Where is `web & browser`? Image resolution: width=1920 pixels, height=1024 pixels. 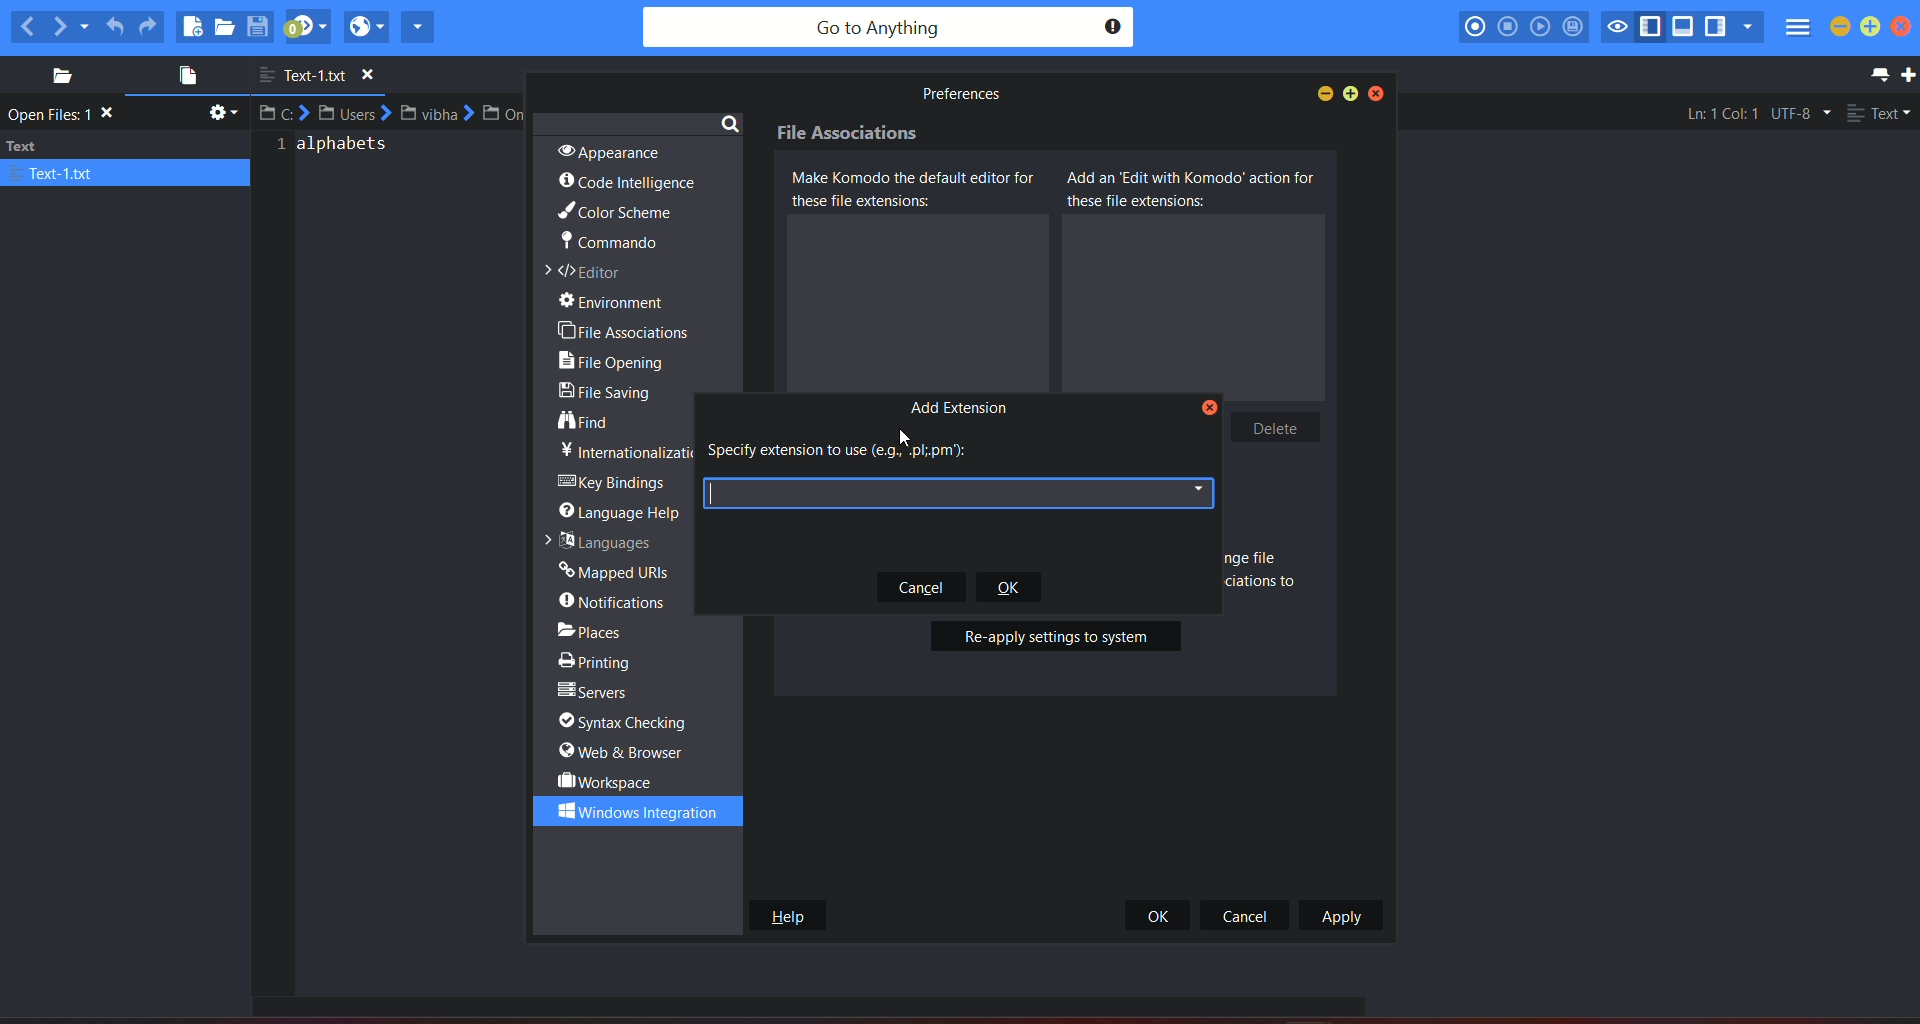 web & browser is located at coordinates (624, 752).